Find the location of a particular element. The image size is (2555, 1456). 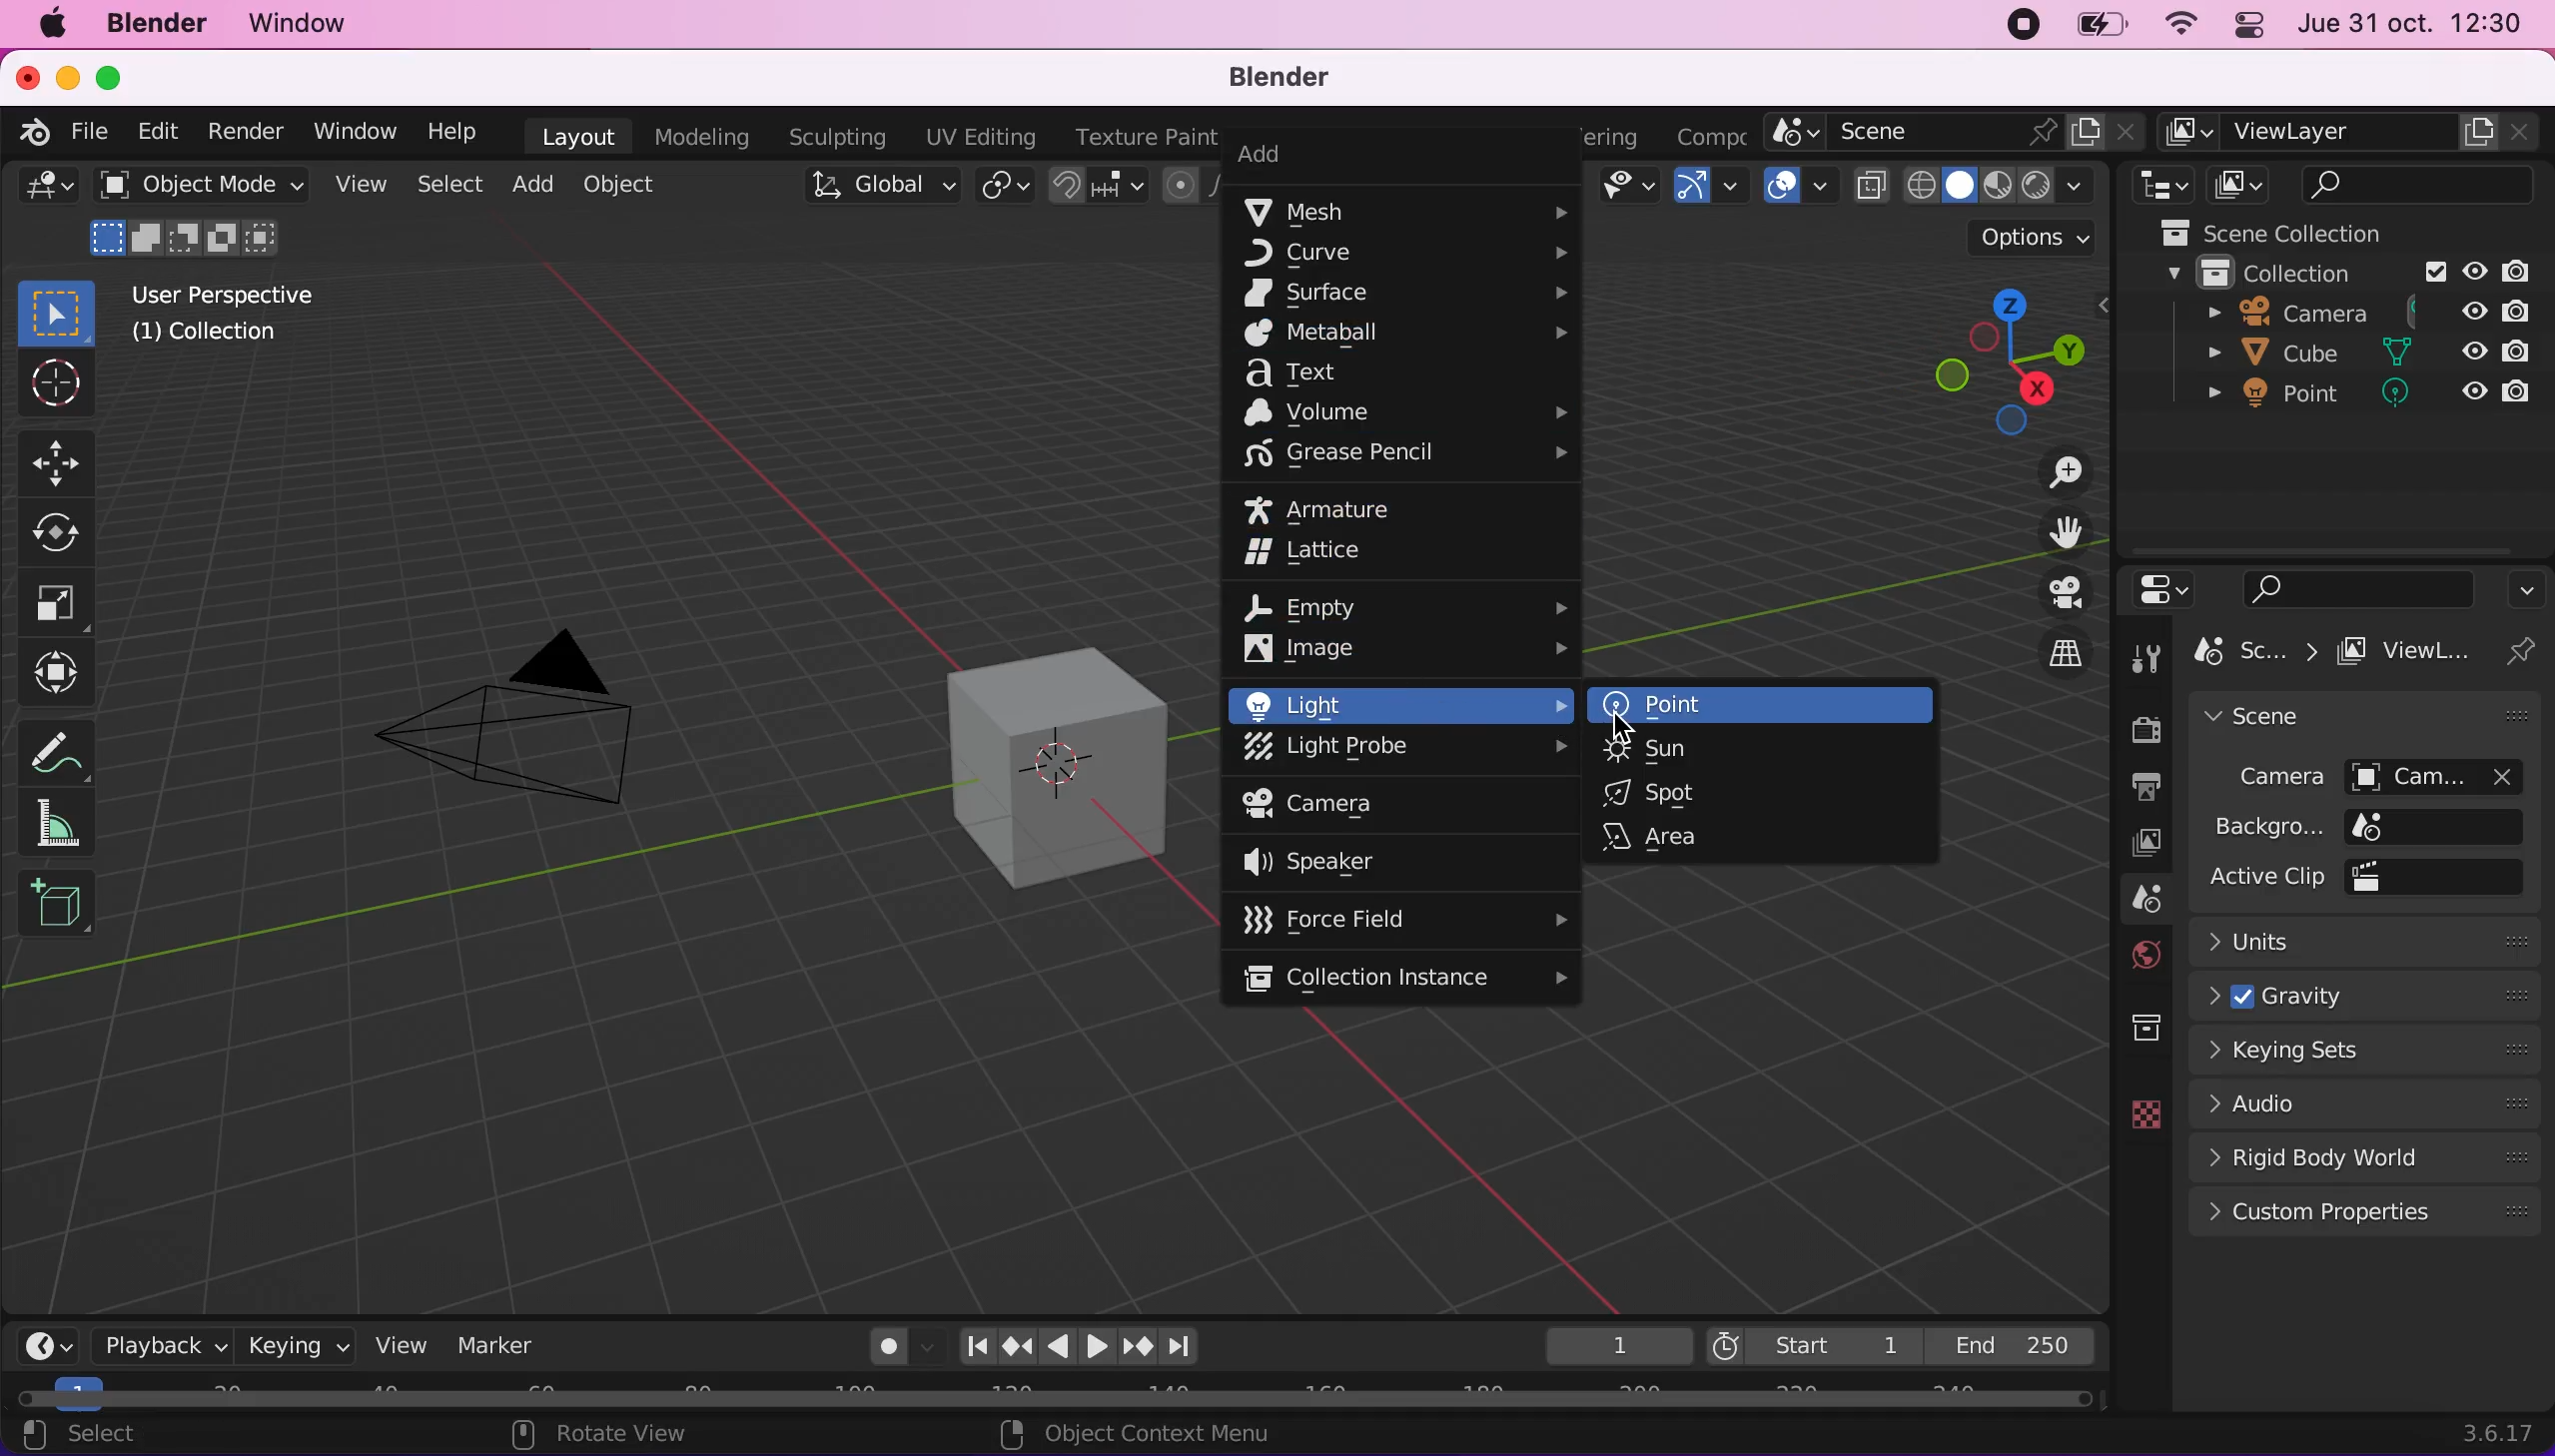

force field is located at coordinates (1404, 919).